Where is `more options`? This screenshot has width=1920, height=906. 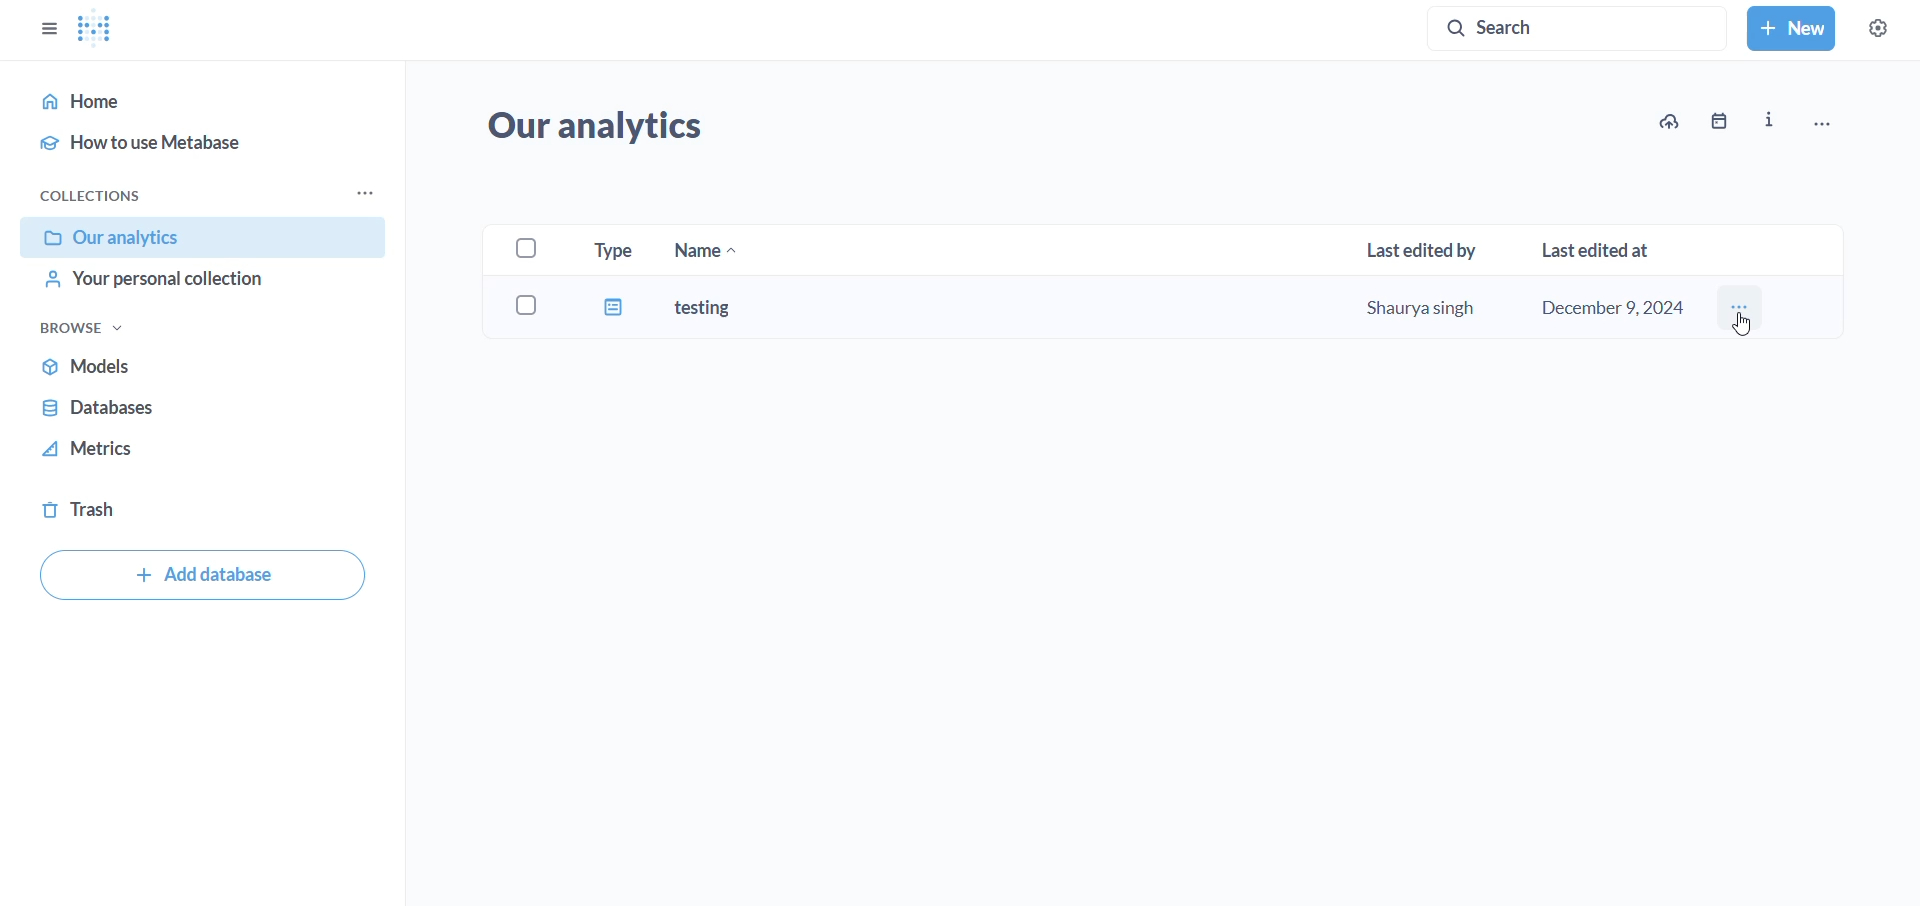 more options is located at coordinates (1835, 118).